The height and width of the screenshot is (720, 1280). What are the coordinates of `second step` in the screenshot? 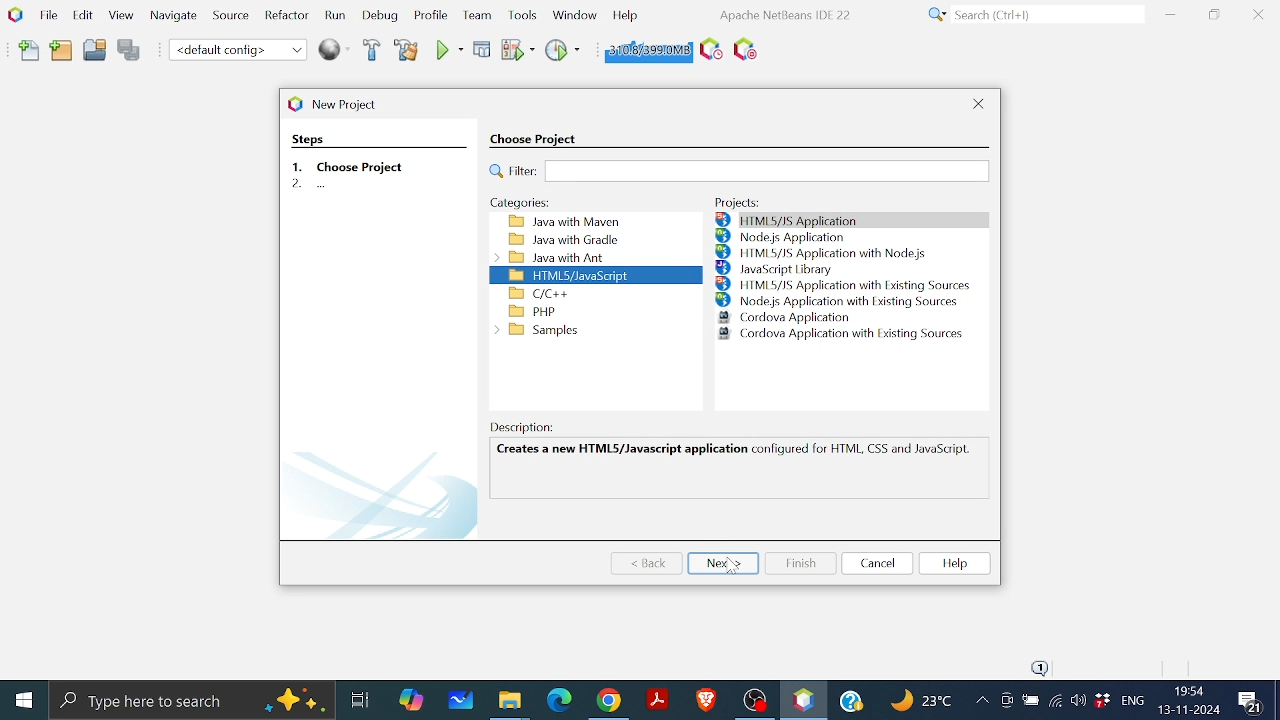 It's located at (348, 187).